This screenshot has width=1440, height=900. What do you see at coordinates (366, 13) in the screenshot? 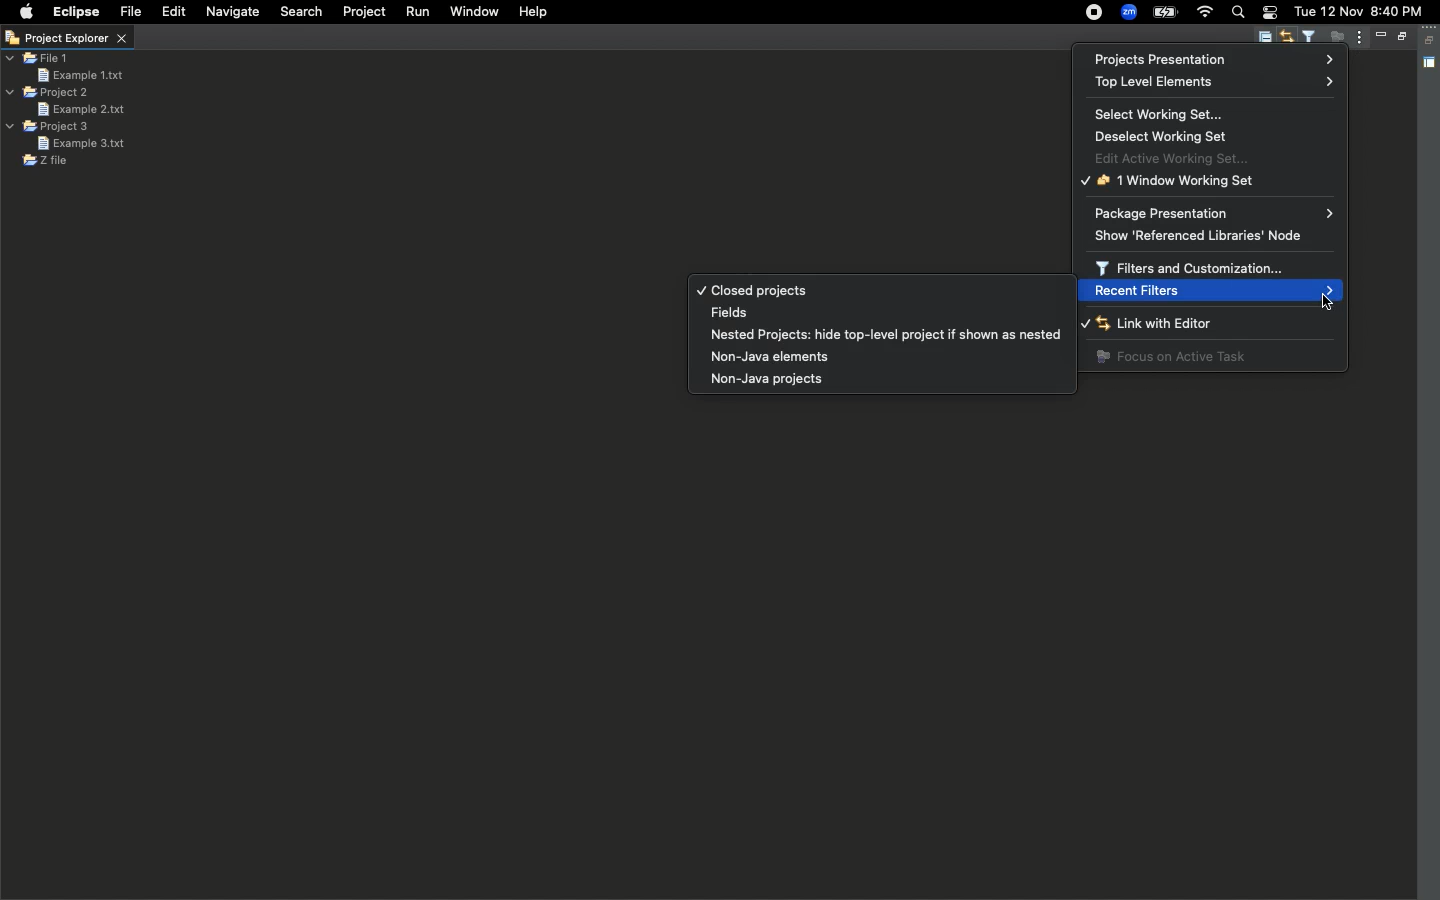
I see `Project` at bounding box center [366, 13].